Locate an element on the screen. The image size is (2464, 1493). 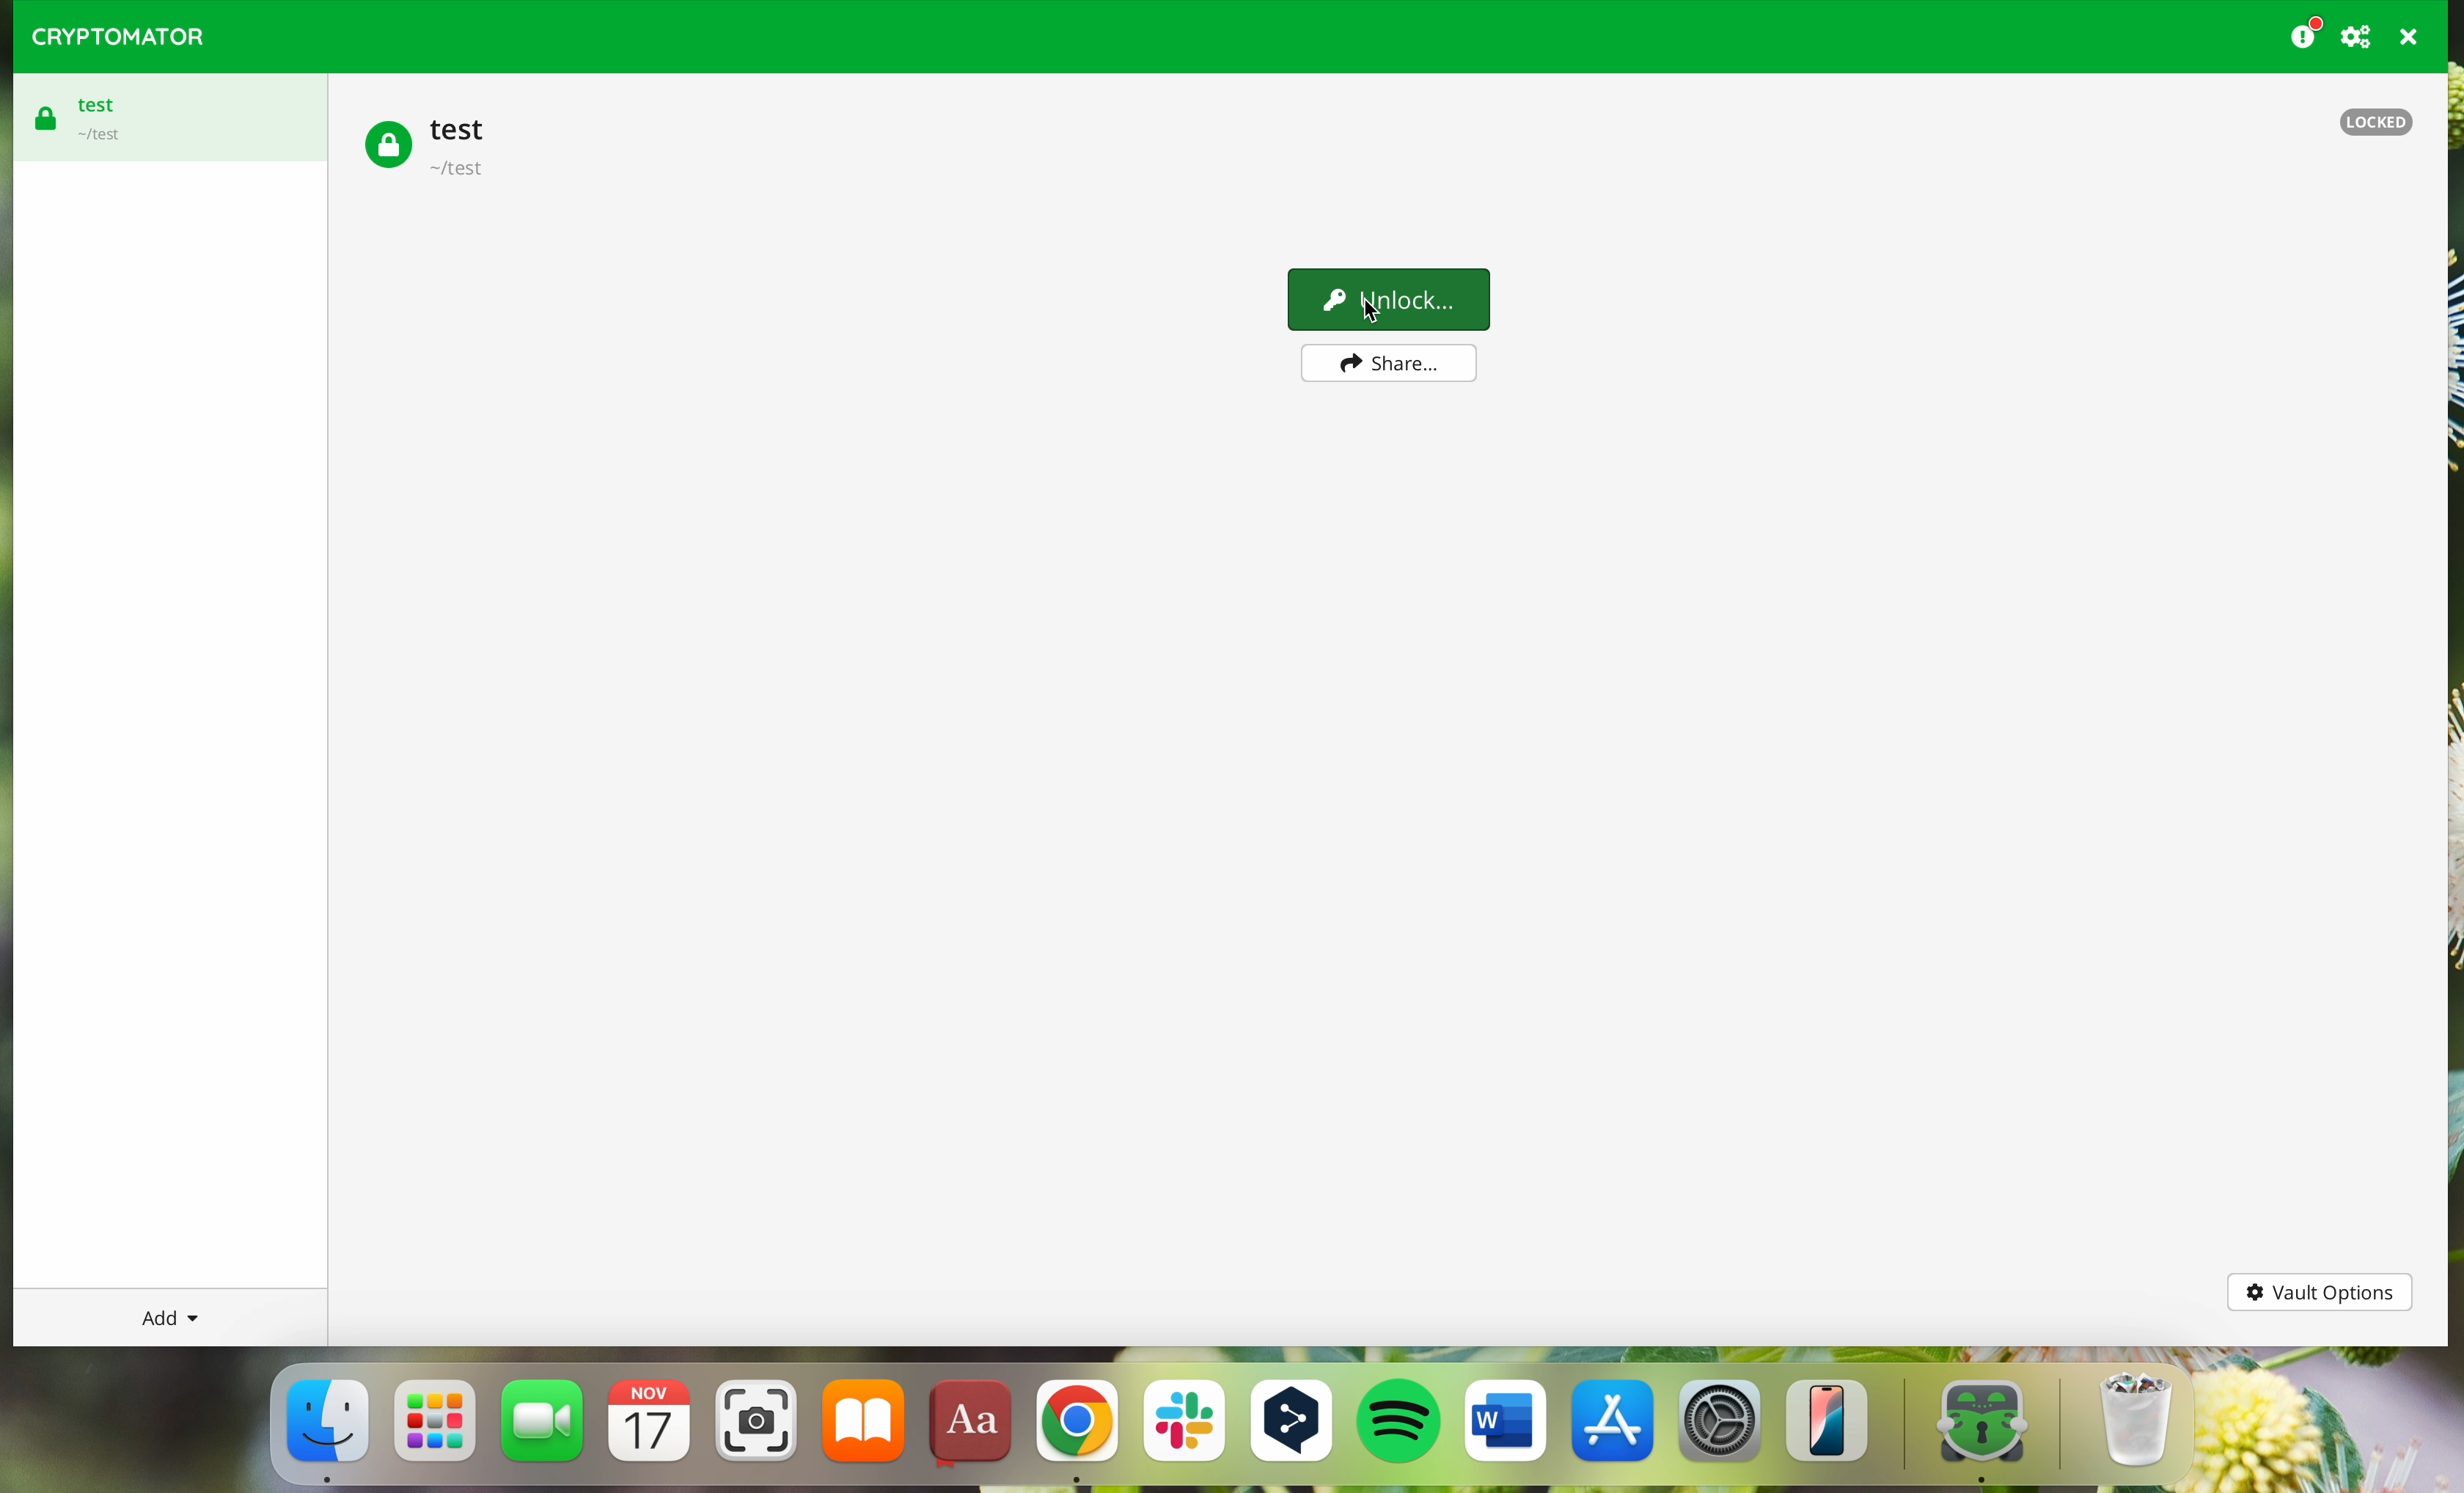
cursor on unlock button is located at coordinates (1390, 300).